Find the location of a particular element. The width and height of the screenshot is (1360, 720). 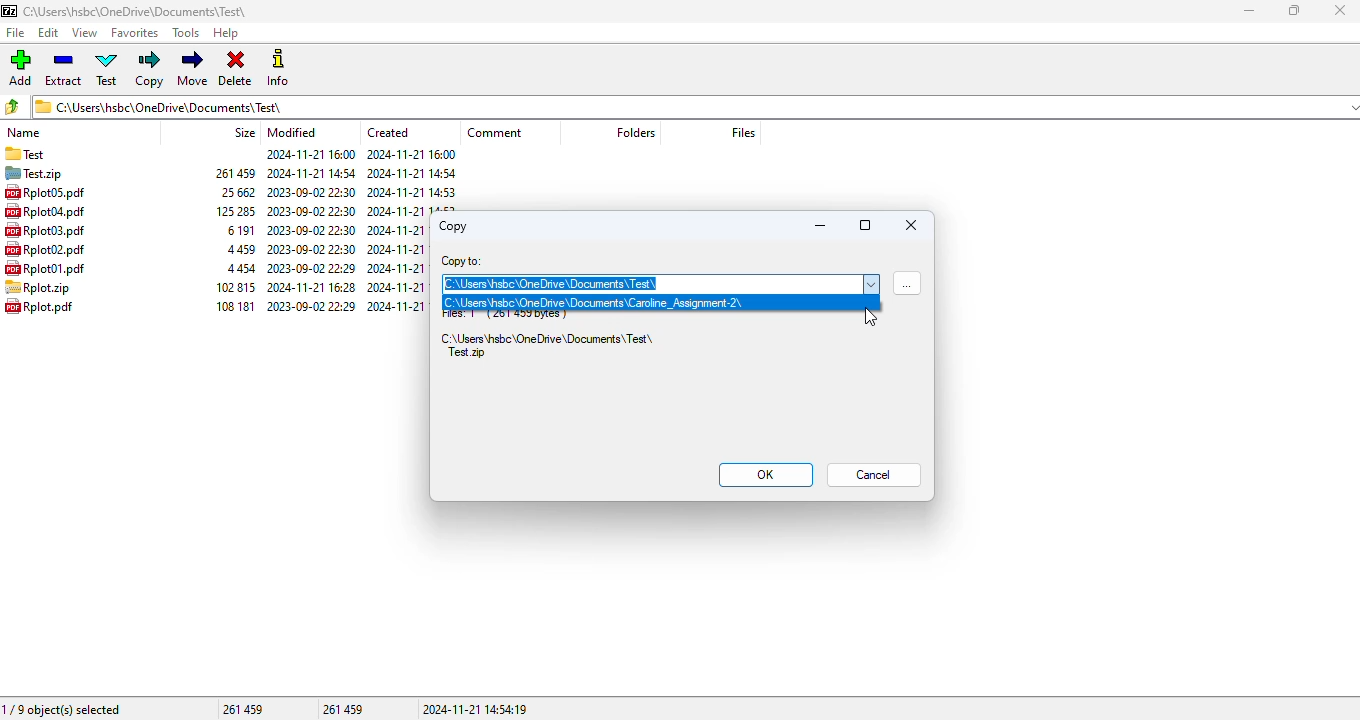

modified date & time is located at coordinates (311, 230).